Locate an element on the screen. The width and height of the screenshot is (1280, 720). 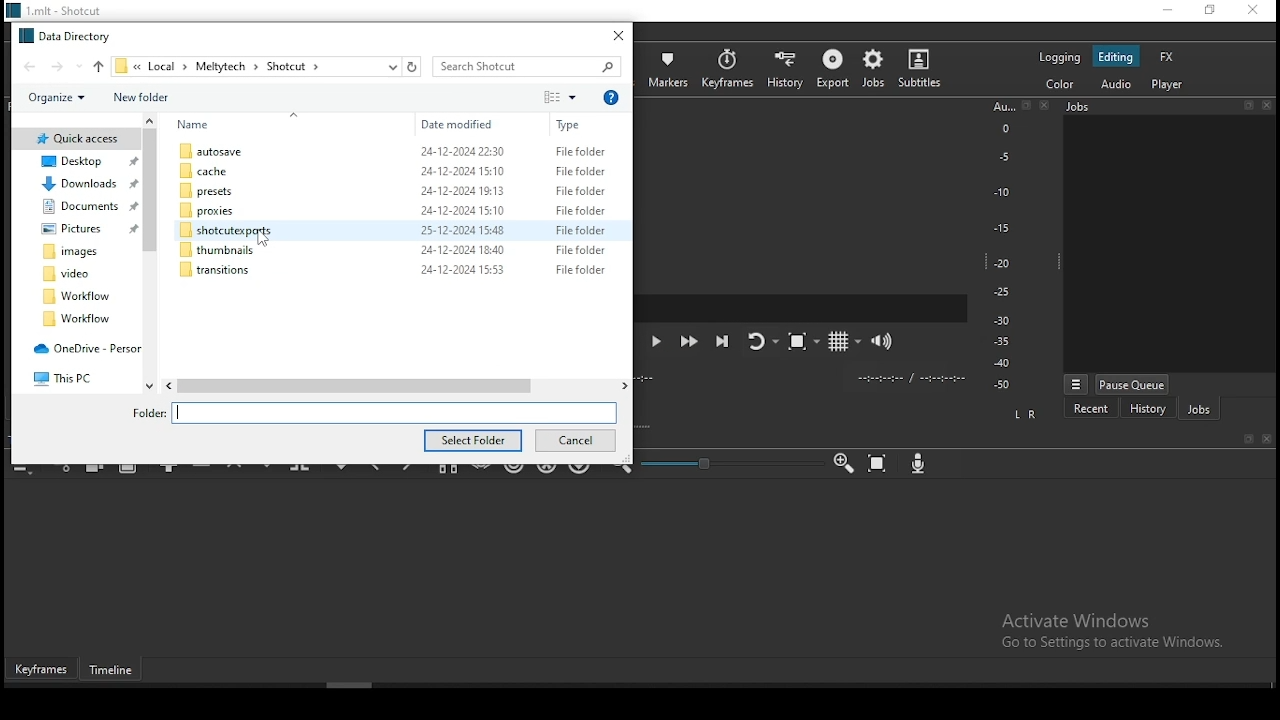
local folder is located at coordinates (78, 138).